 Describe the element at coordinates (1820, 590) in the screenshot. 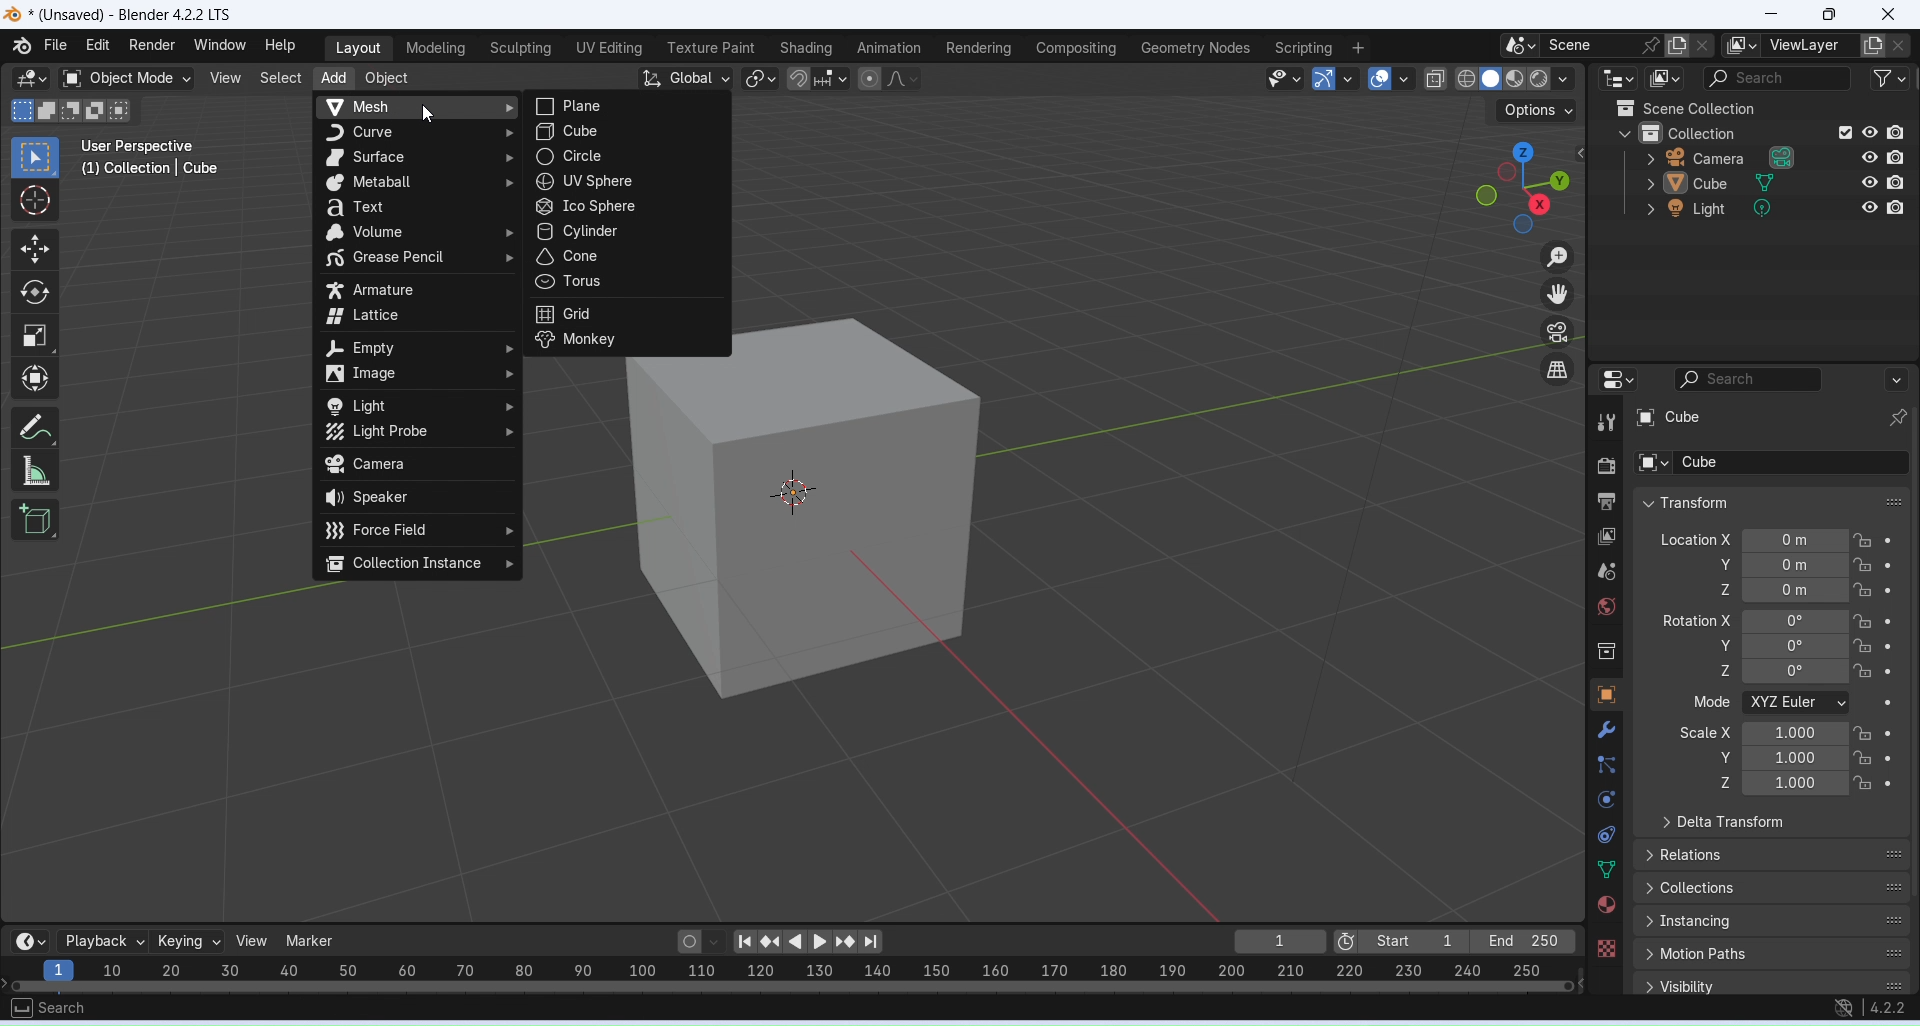

I see `Z axis` at that location.